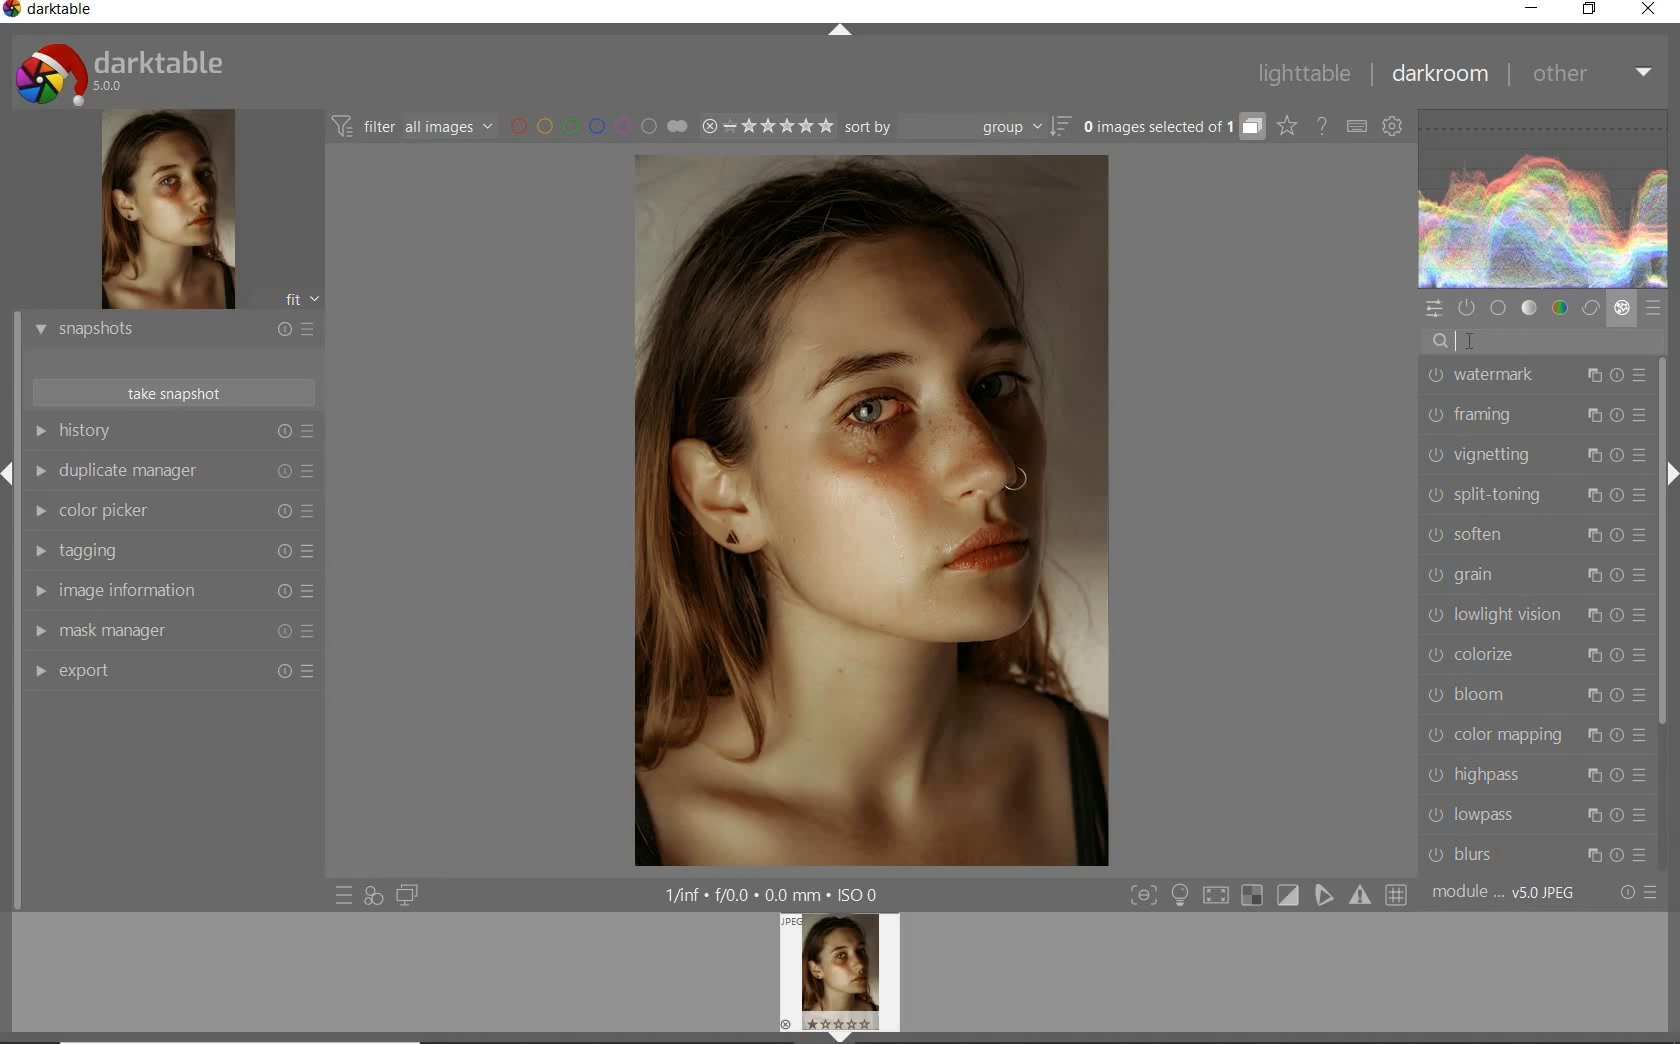 This screenshot has width=1680, height=1044. I want to click on lowpass, so click(1535, 815).